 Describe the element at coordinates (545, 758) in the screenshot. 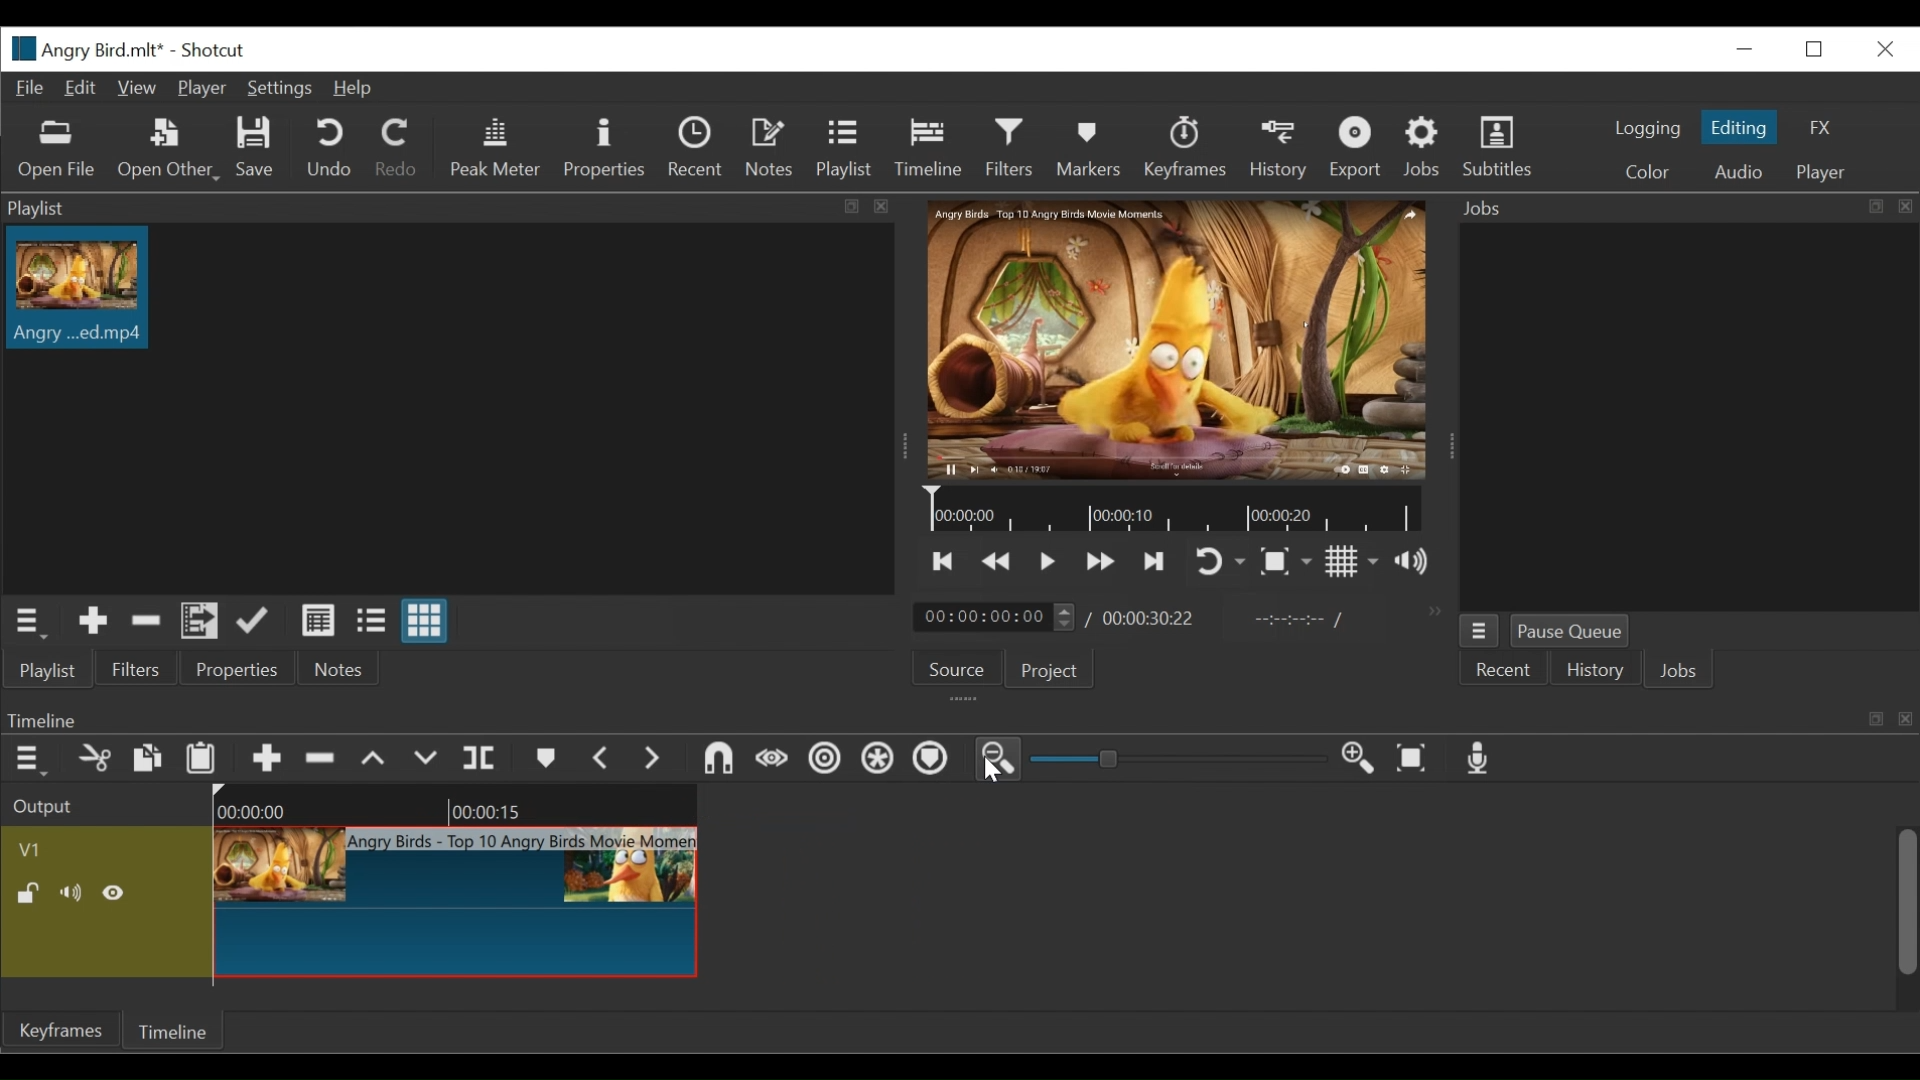

I see `Markers` at that location.